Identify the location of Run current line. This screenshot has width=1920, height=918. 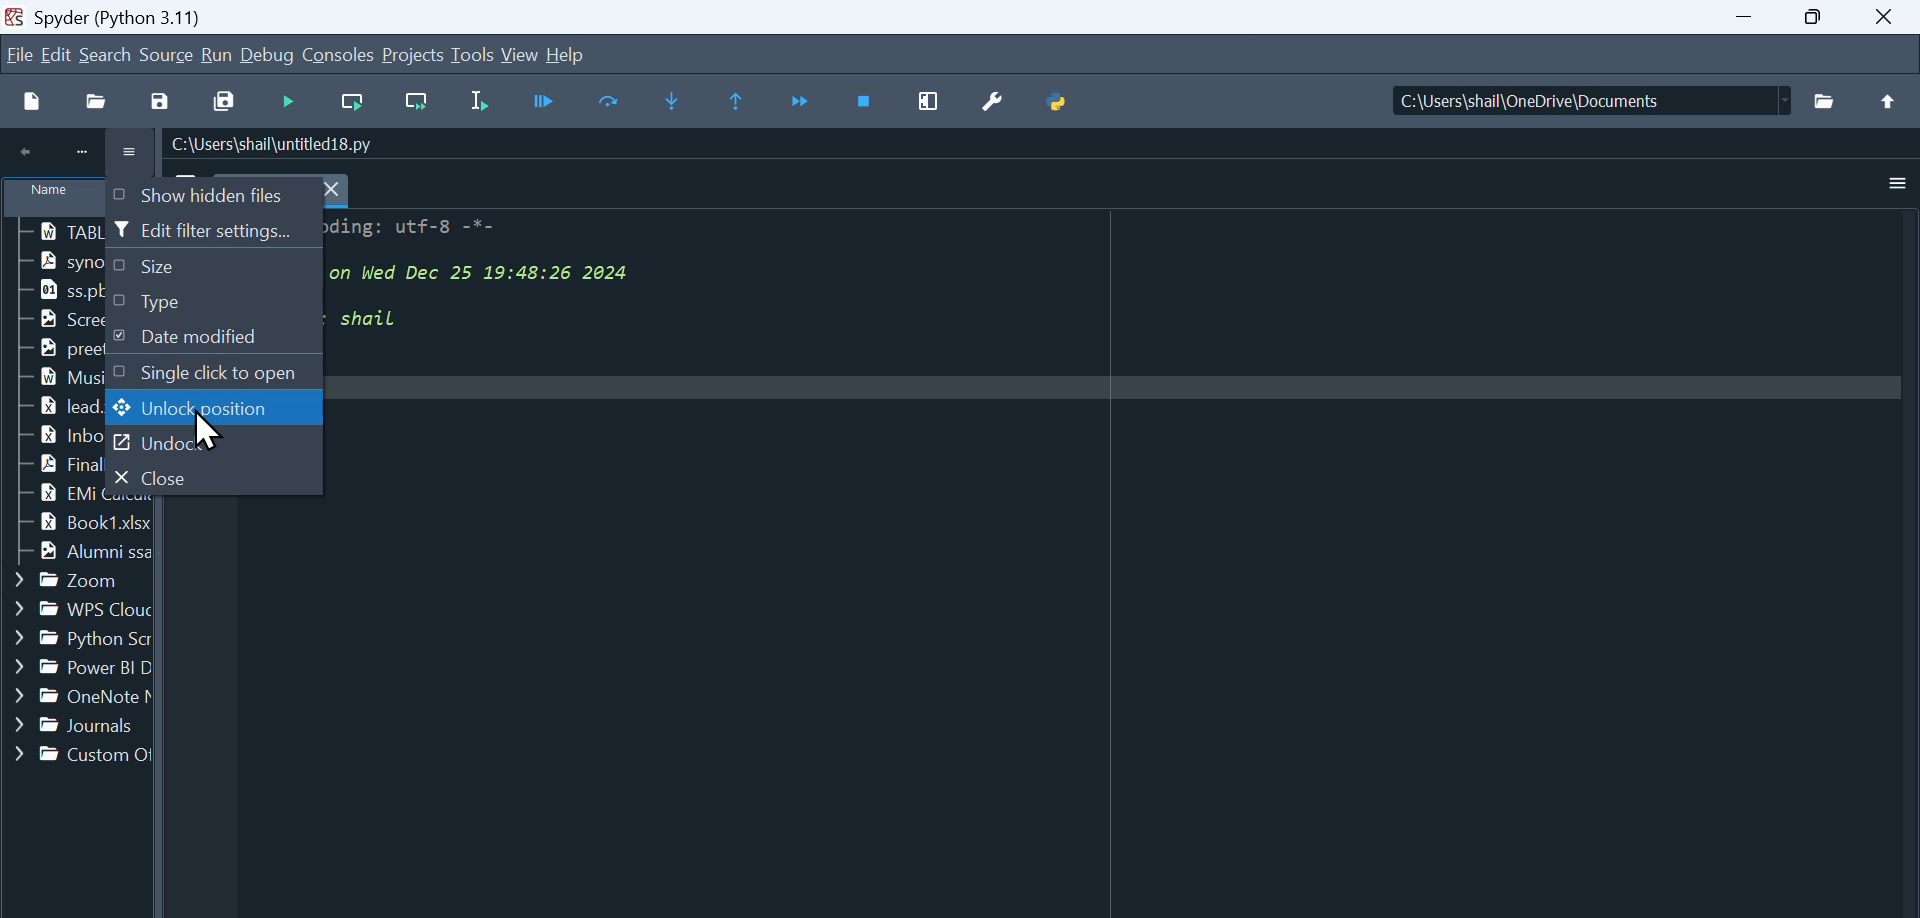
(613, 100).